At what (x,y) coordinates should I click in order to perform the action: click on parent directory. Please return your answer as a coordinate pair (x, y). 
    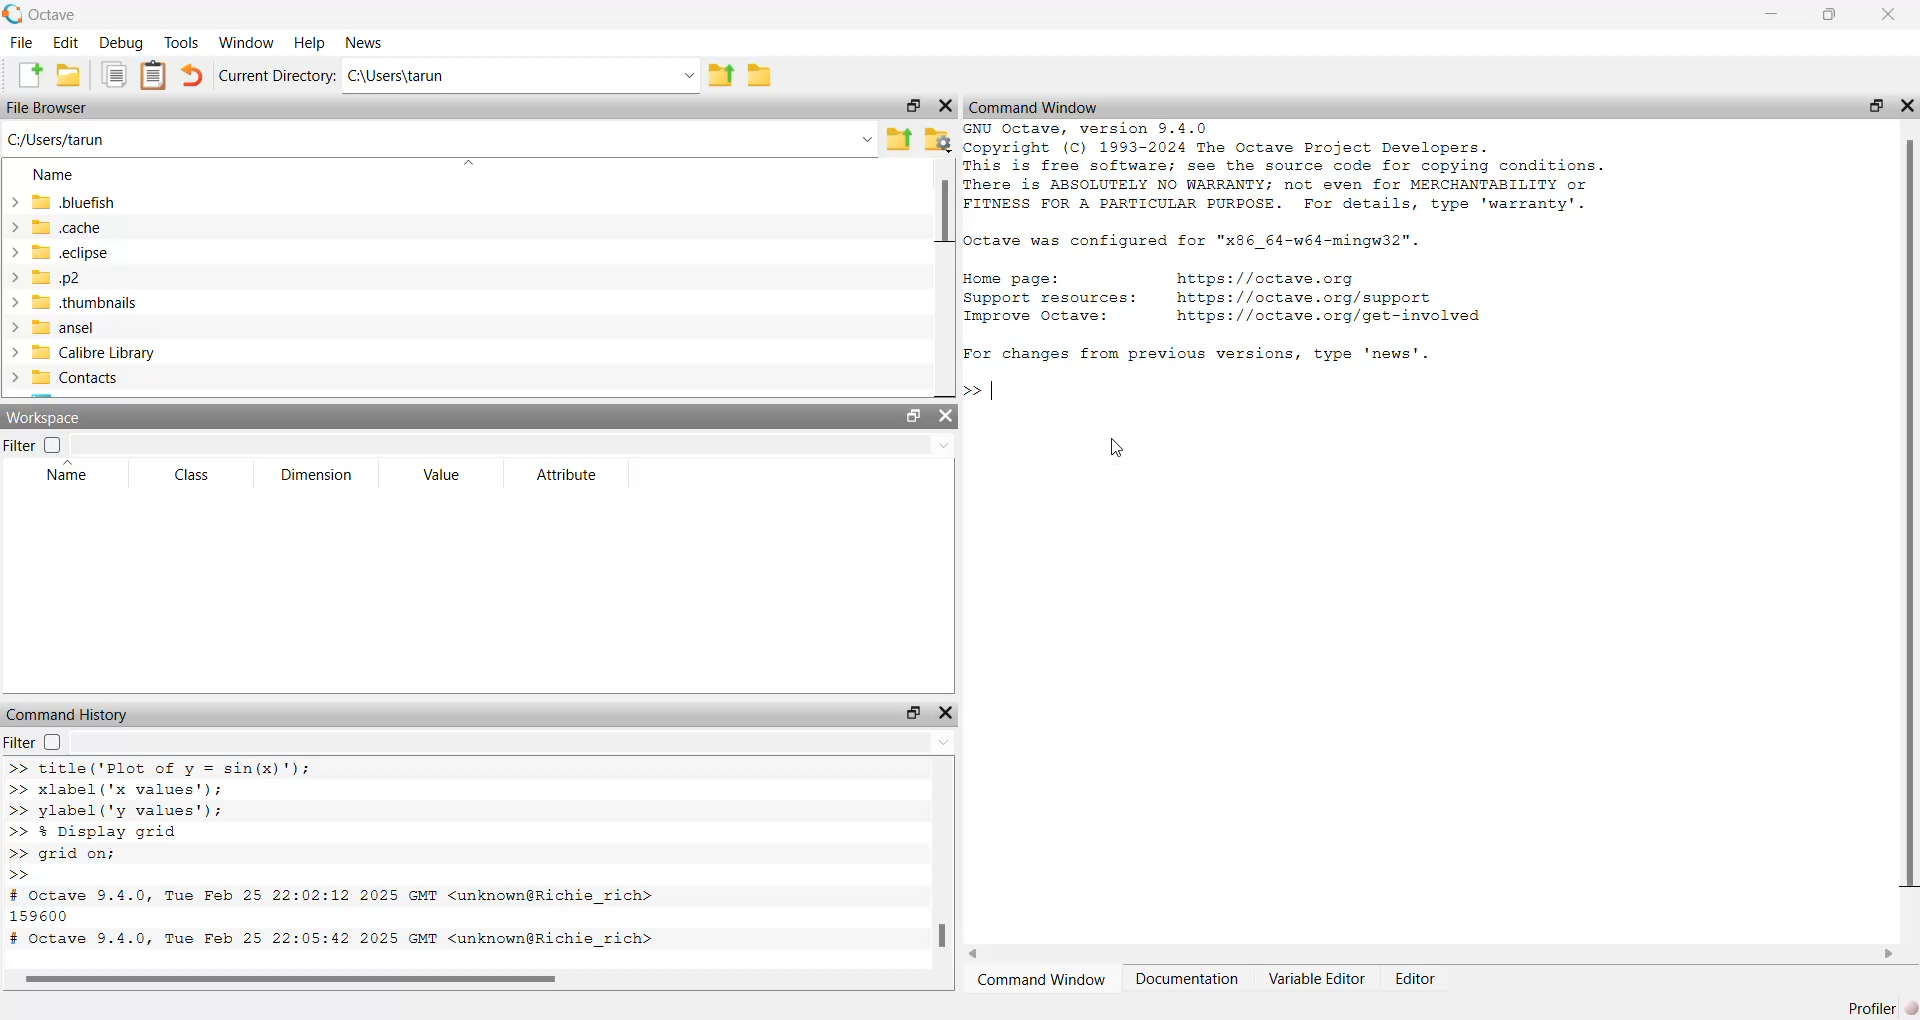
    Looking at the image, I should click on (722, 75).